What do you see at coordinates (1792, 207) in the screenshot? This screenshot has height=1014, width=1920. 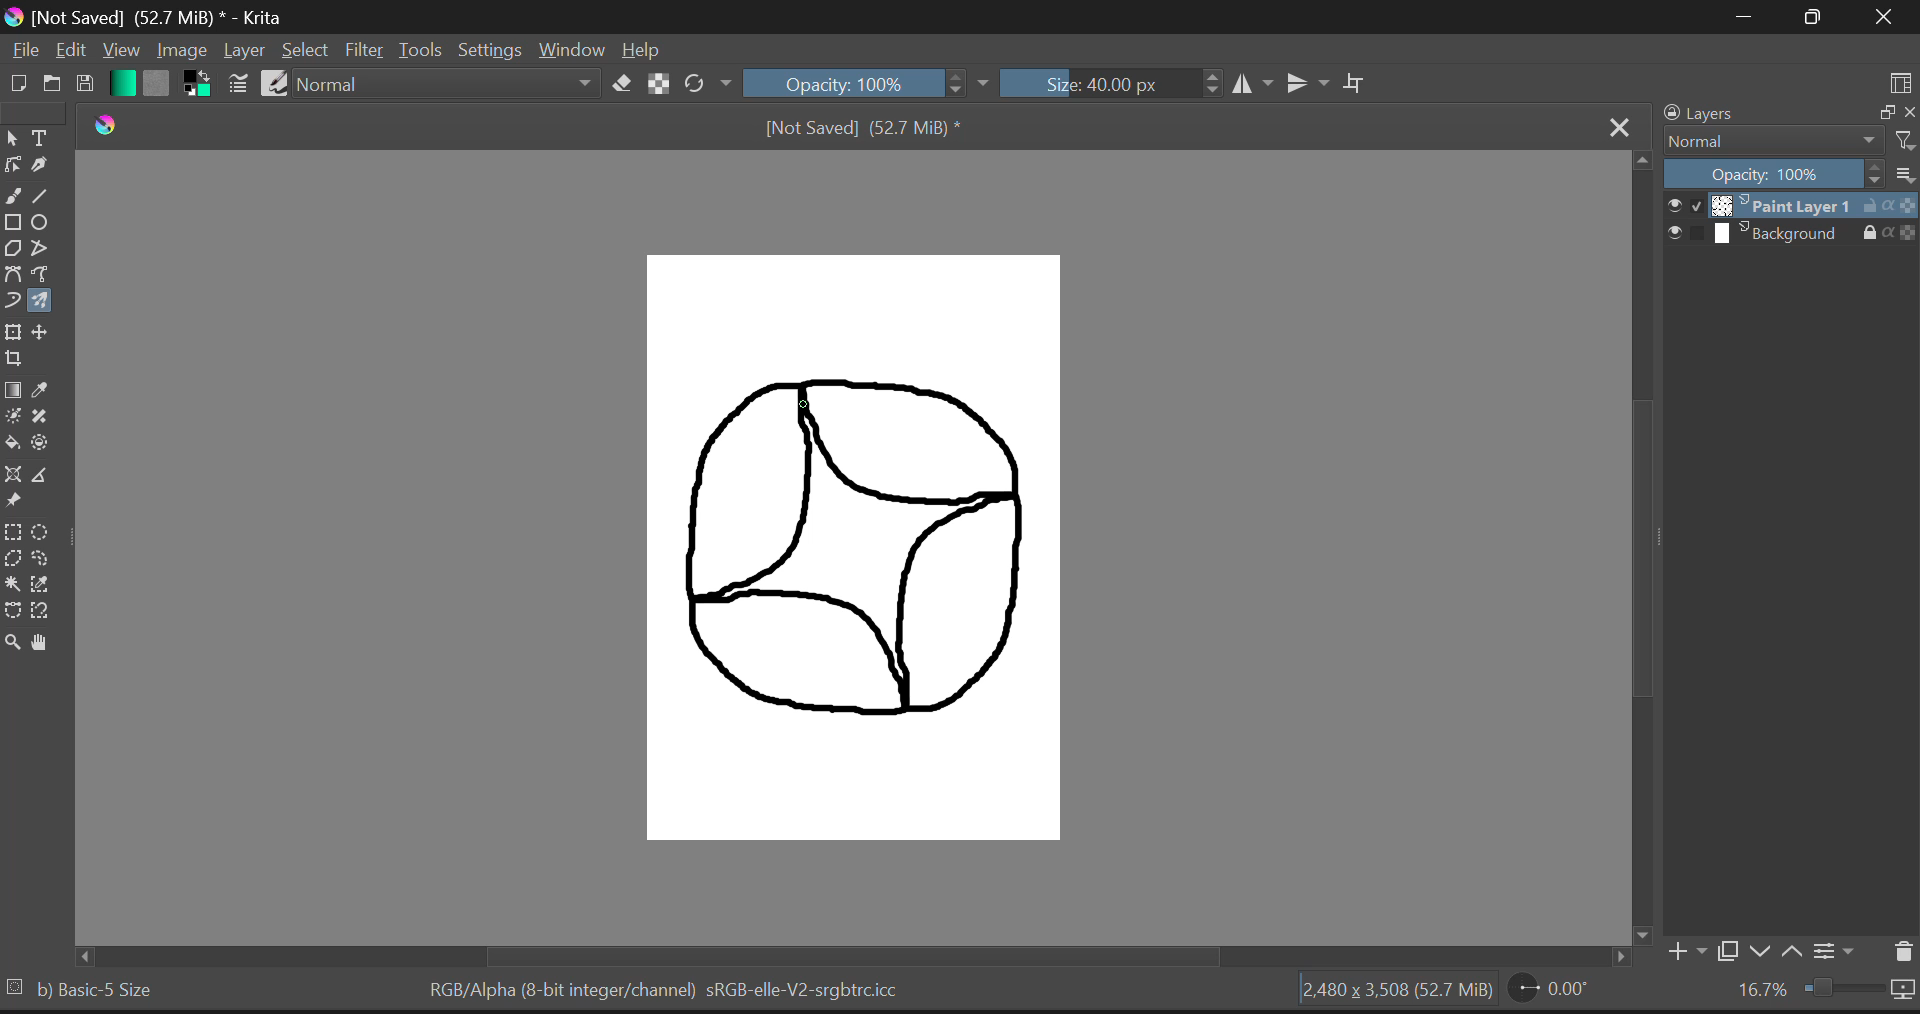 I see `Paint Layer` at bounding box center [1792, 207].